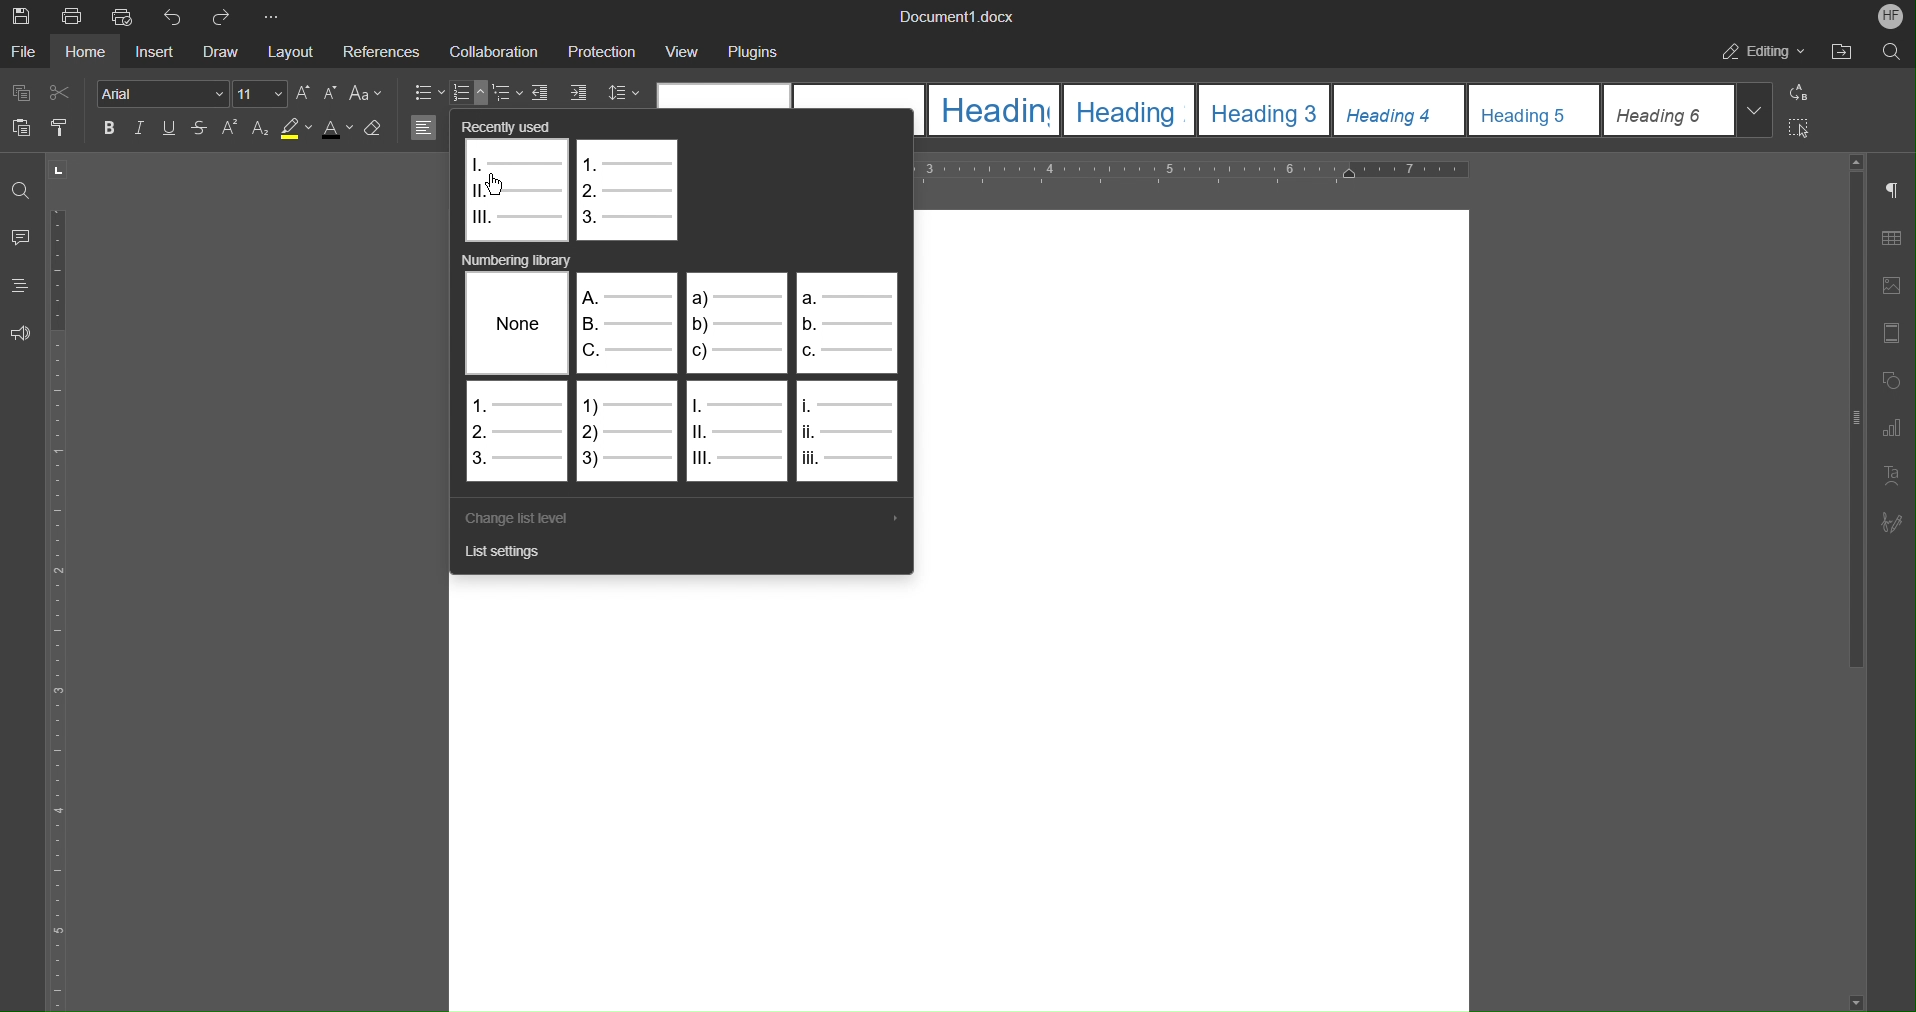 The image size is (1916, 1012). Describe the element at coordinates (271, 17) in the screenshot. I see `More` at that location.